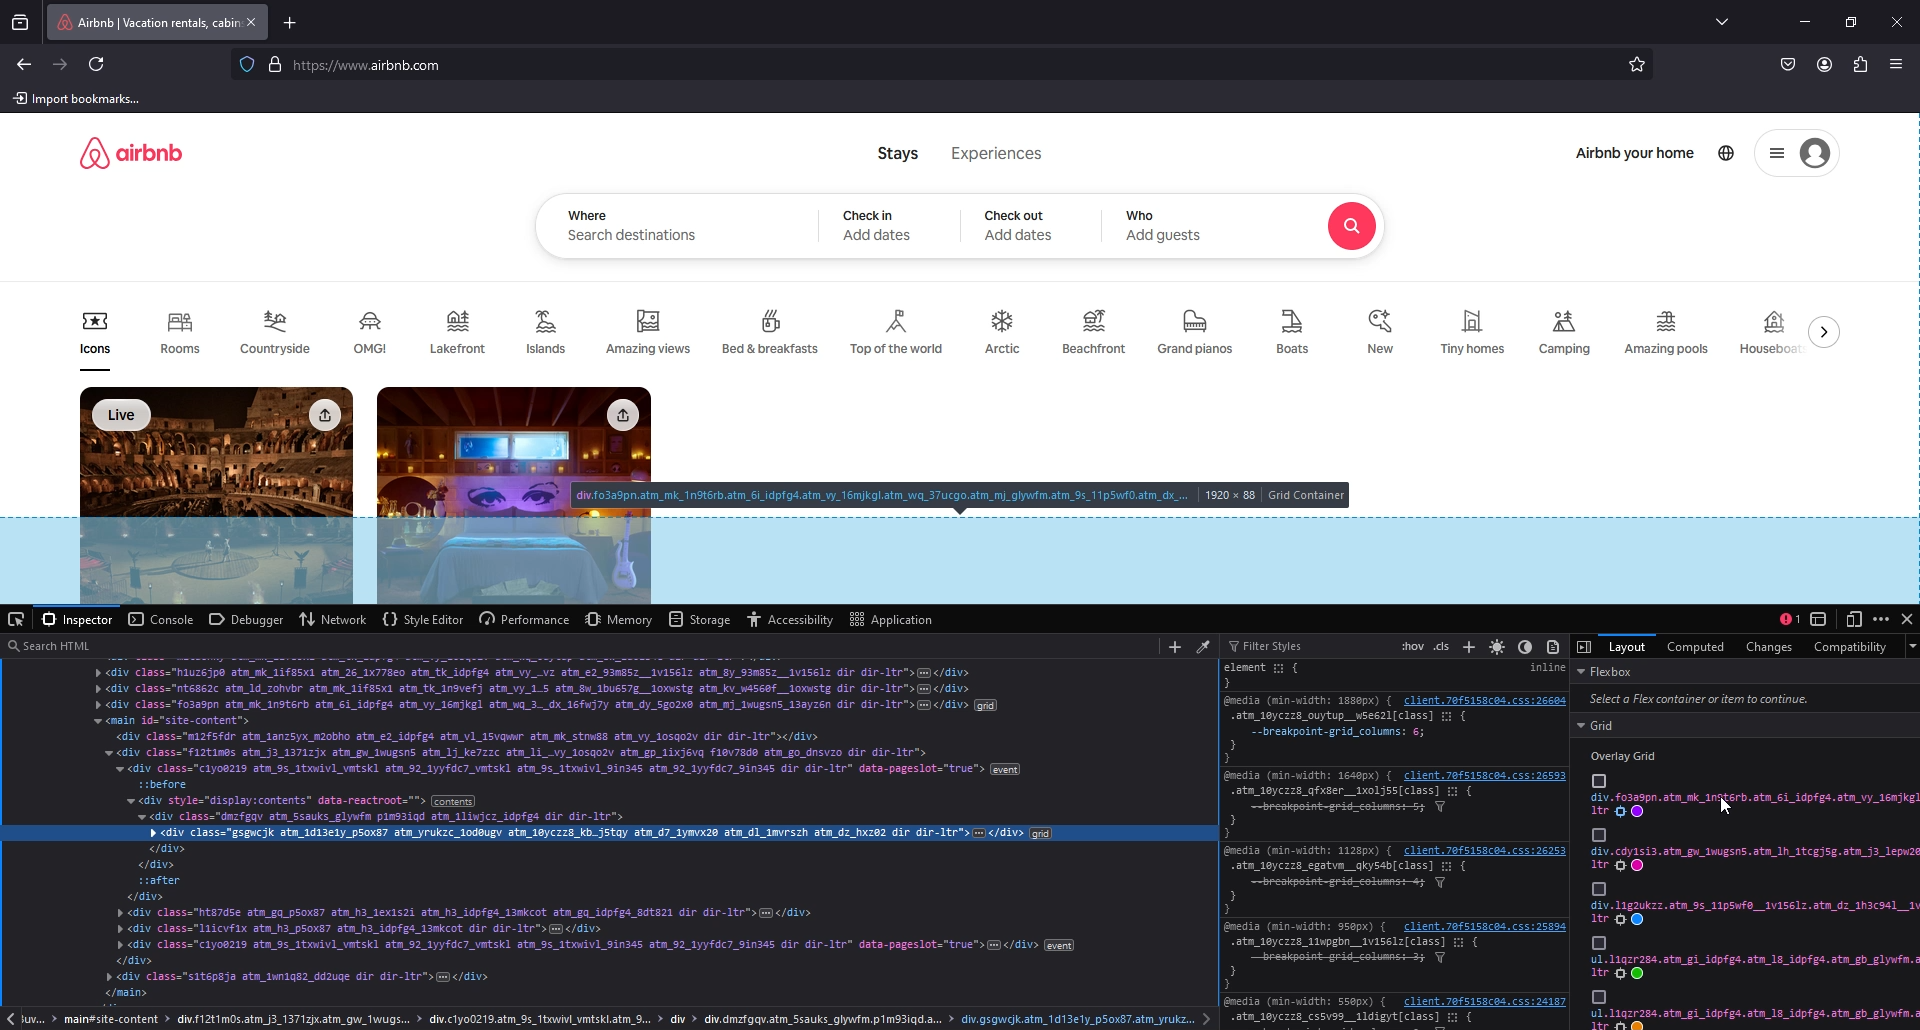  Describe the element at coordinates (279, 332) in the screenshot. I see `Countryside ` at that location.